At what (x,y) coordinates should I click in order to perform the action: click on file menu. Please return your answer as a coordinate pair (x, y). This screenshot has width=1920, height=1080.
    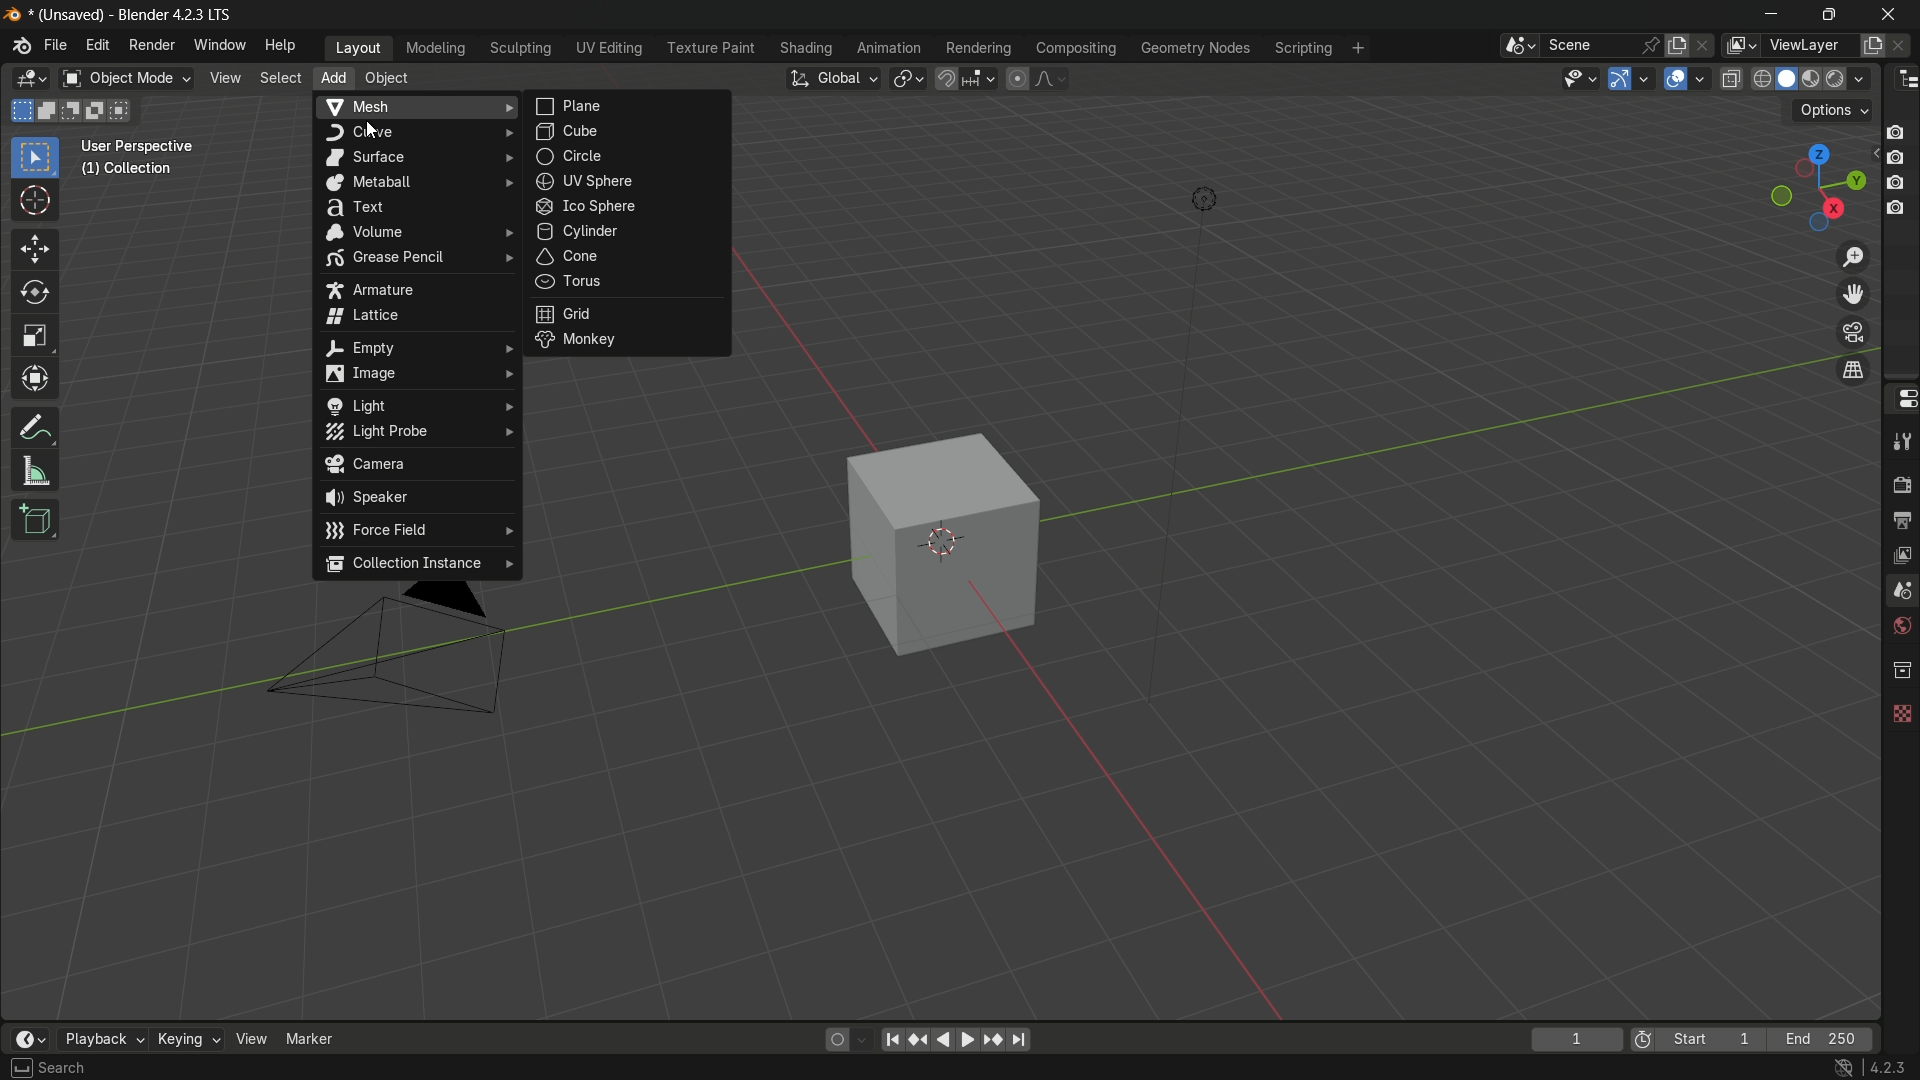
    Looking at the image, I should click on (55, 46).